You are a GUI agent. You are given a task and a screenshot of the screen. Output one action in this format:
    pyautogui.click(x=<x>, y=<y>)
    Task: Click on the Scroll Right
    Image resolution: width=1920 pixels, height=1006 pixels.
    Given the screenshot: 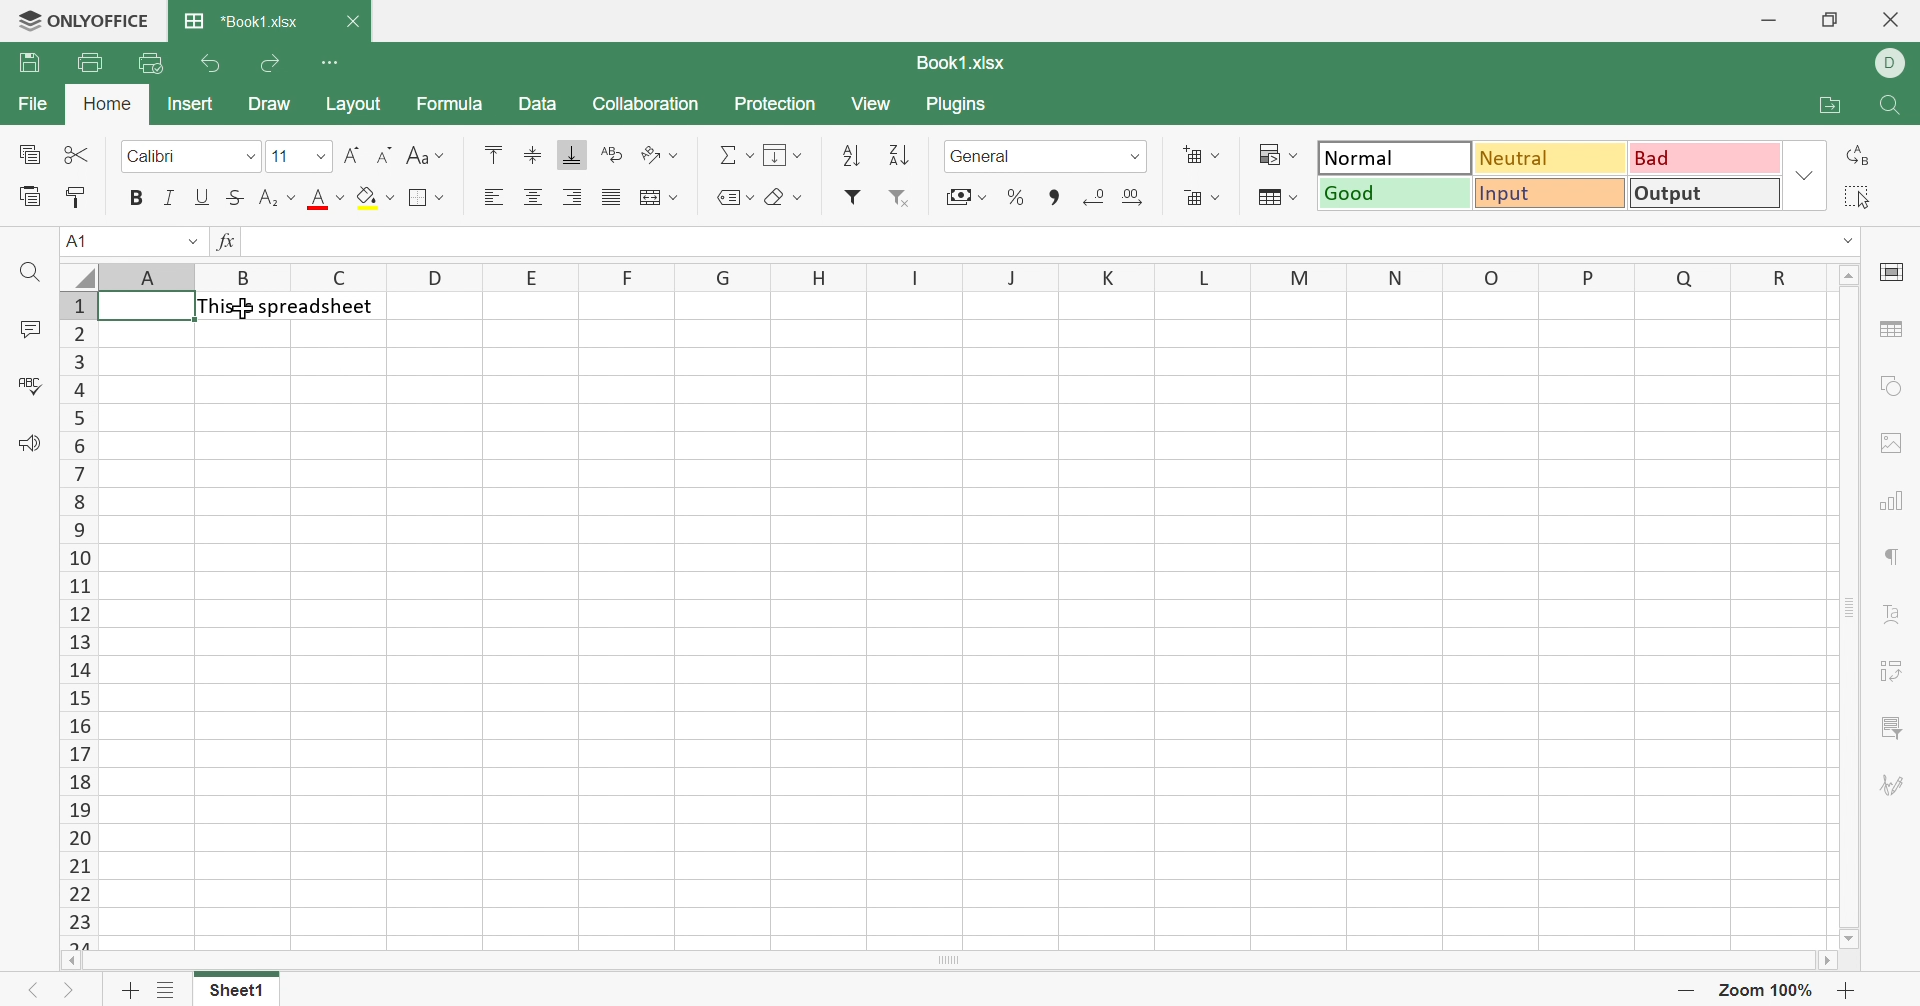 What is the action you would take?
    pyautogui.click(x=1828, y=960)
    